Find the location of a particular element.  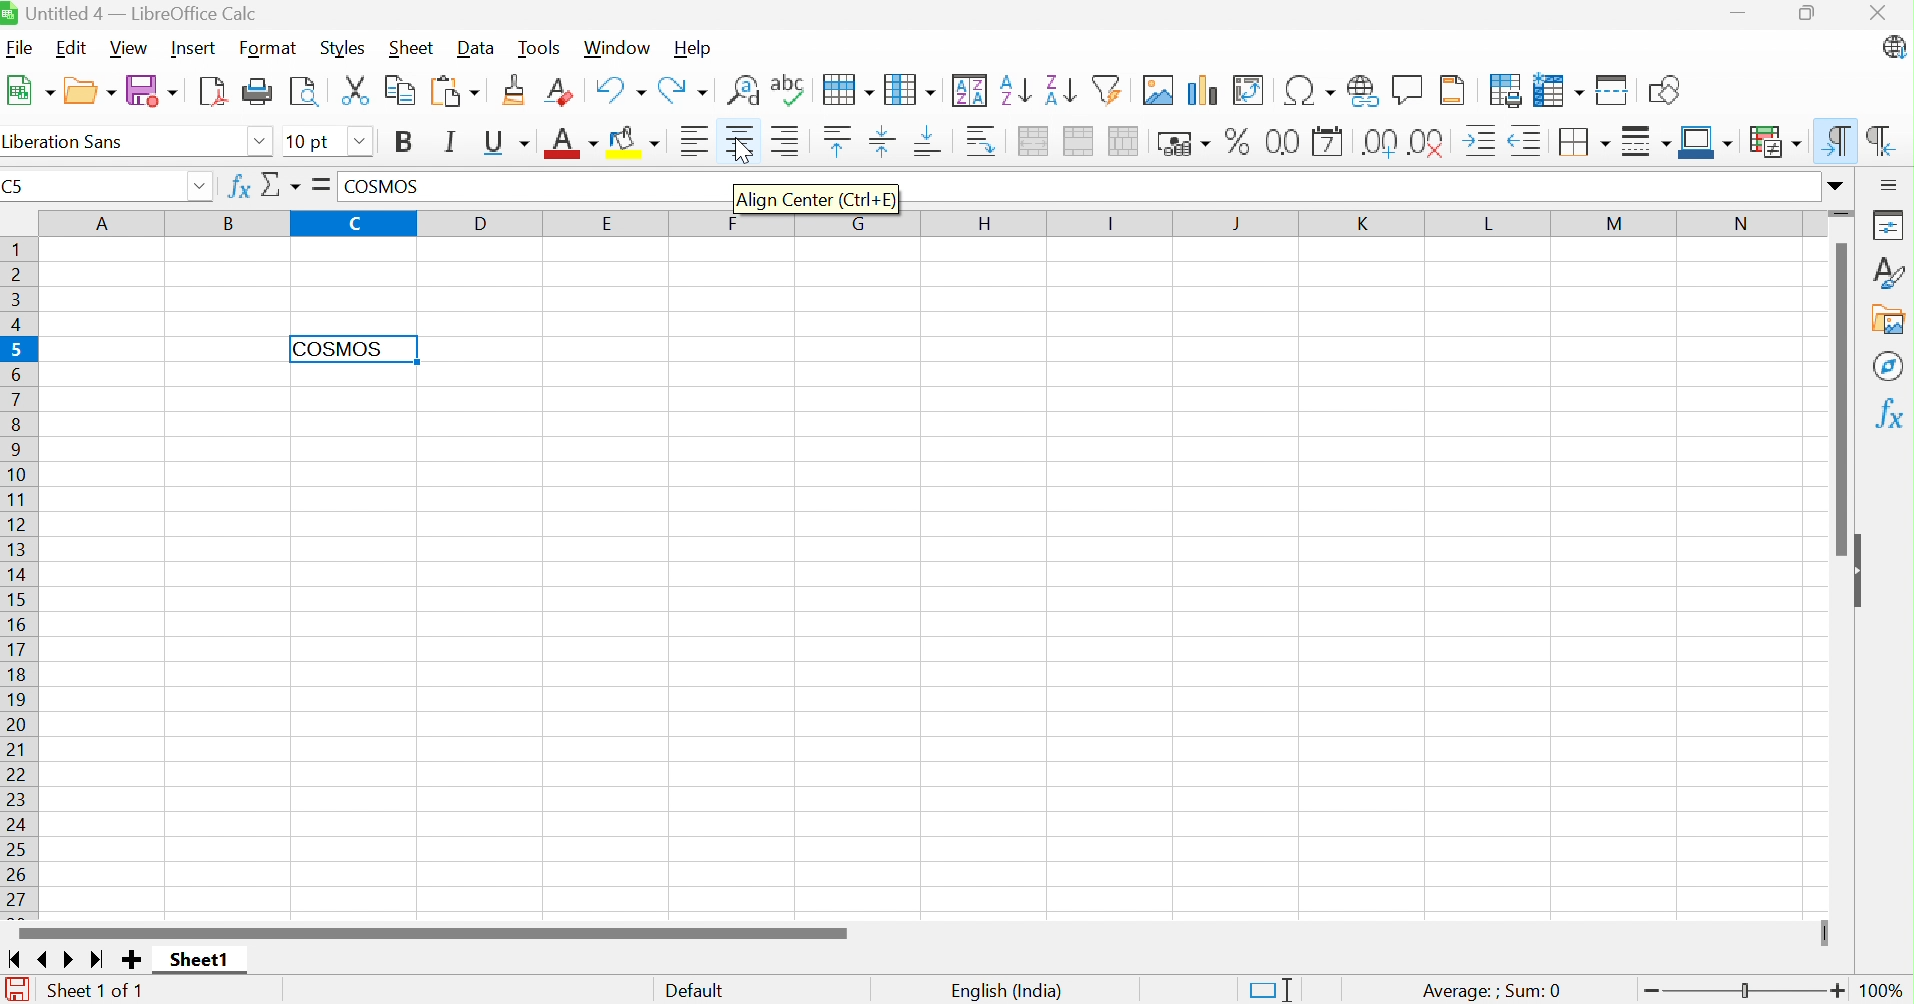

Headers and Footers is located at coordinates (1451, 93).